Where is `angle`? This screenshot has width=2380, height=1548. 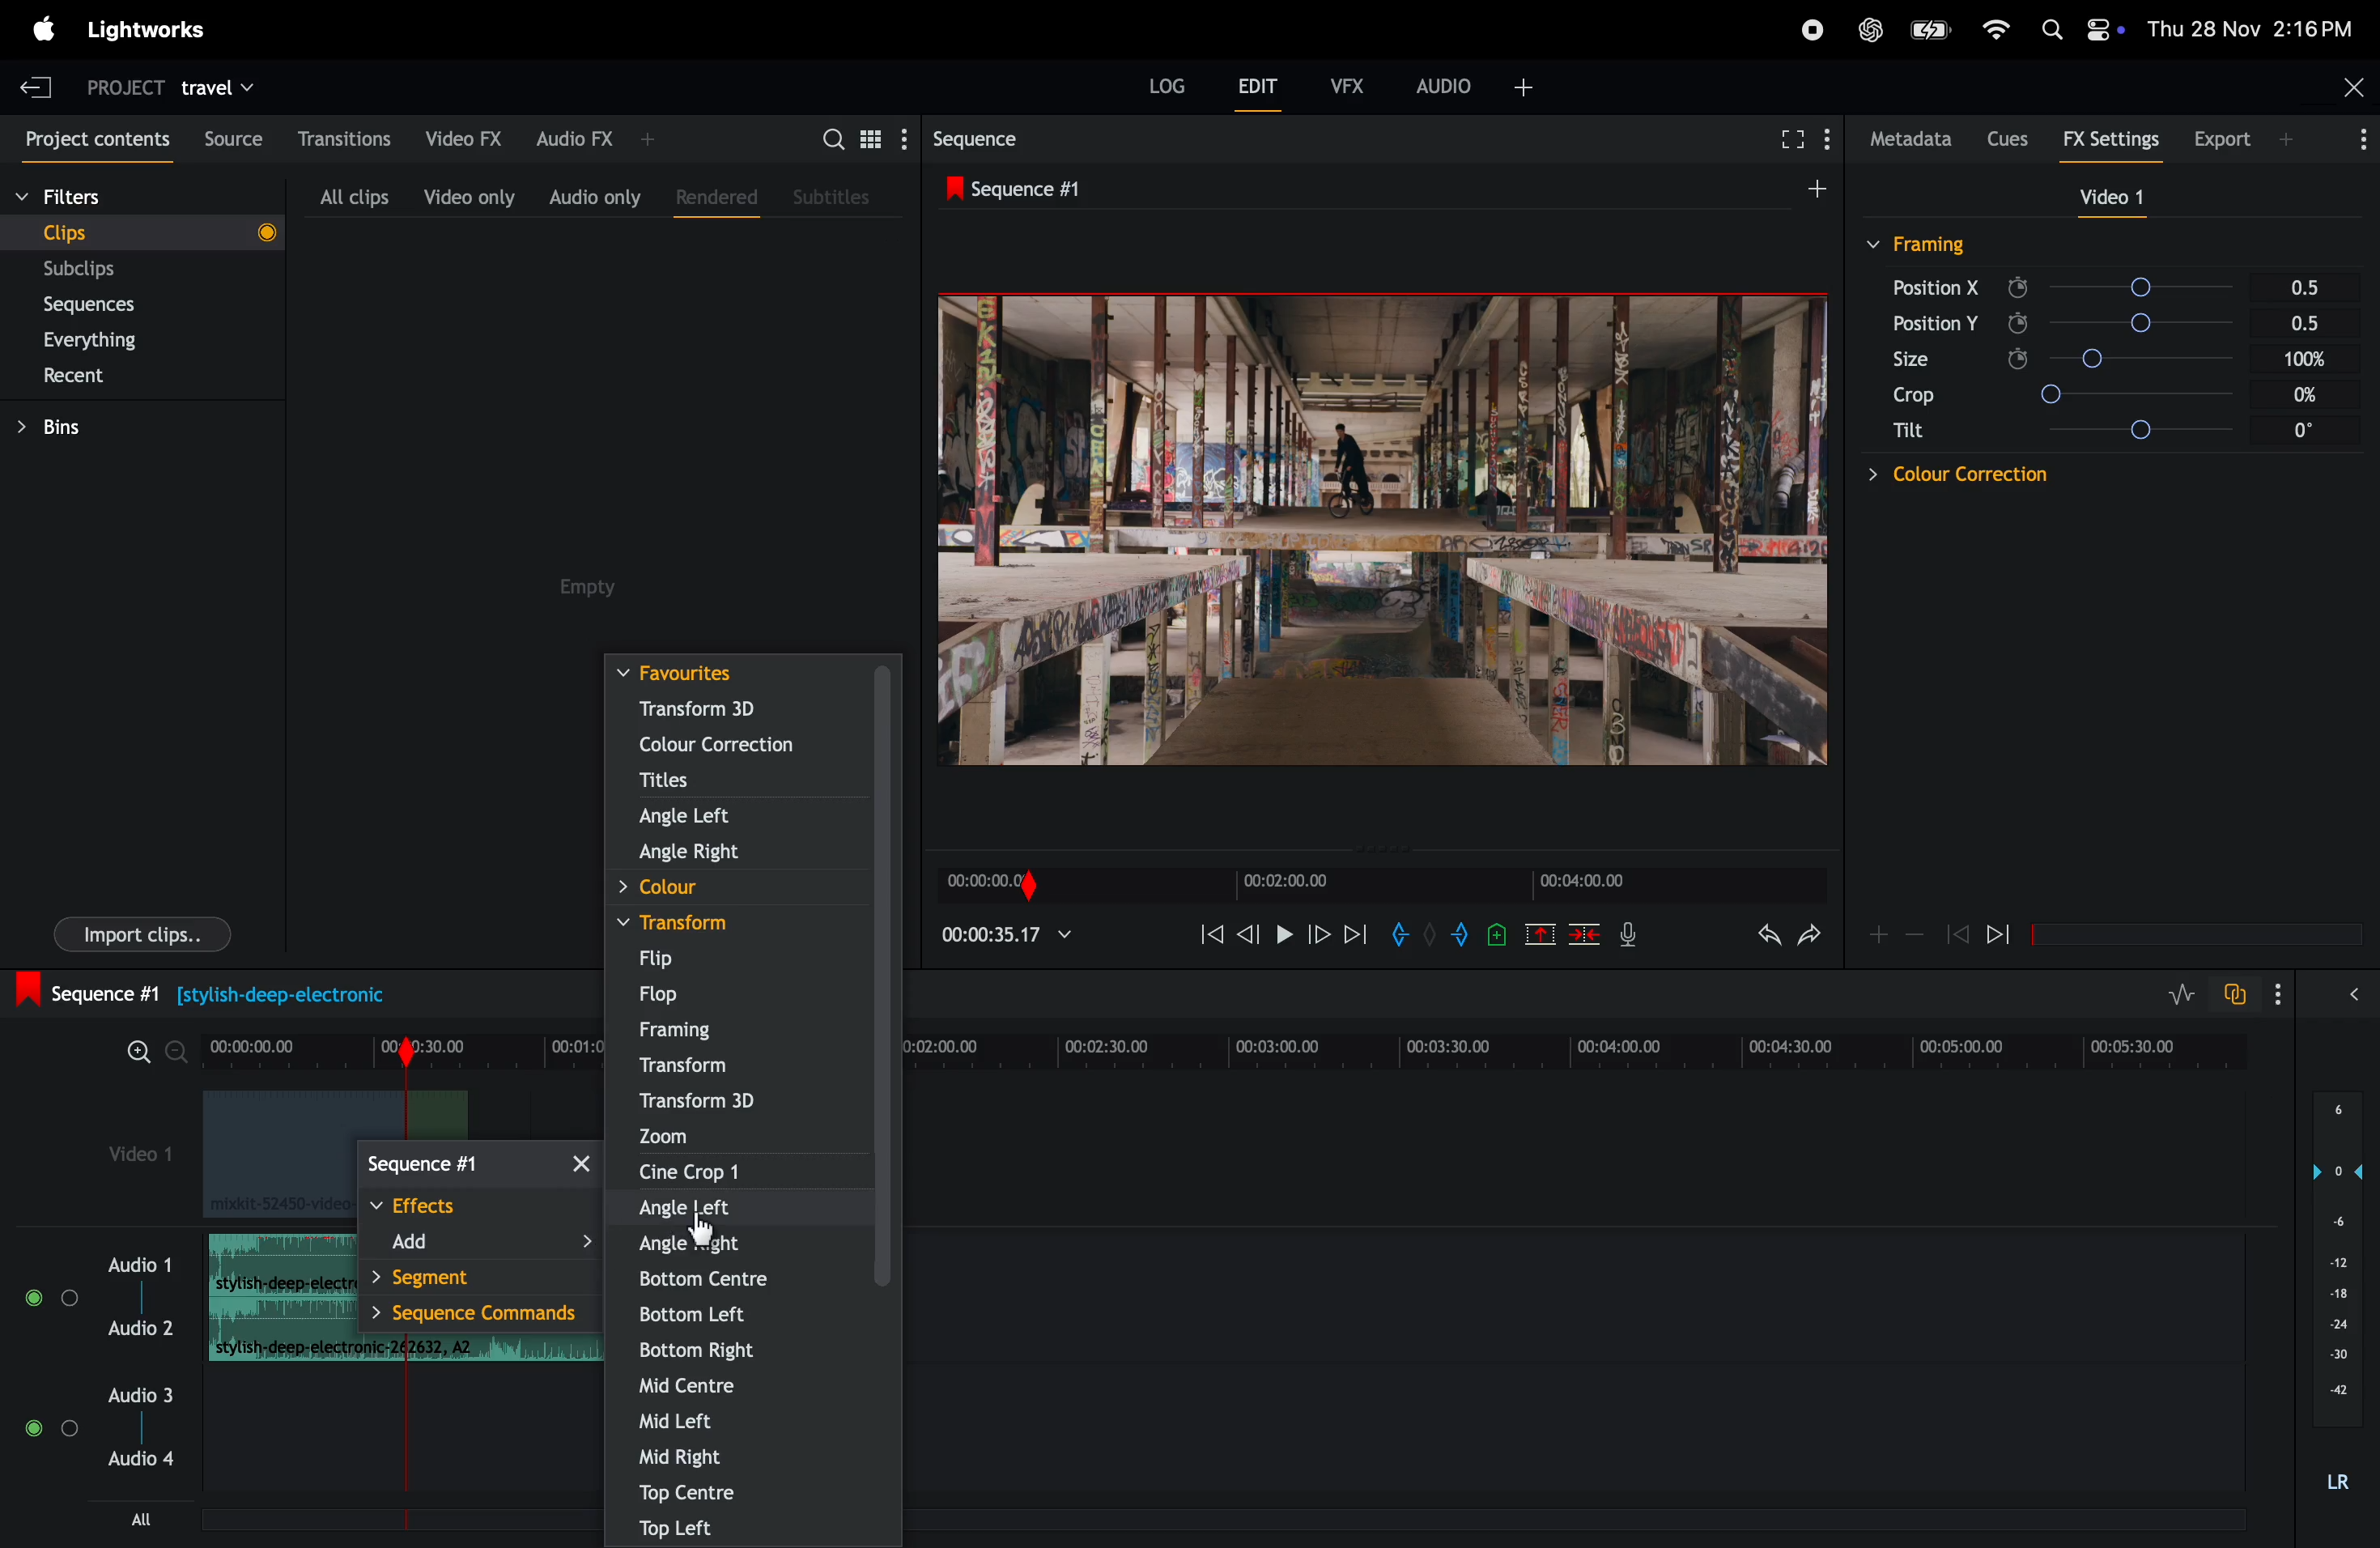
angle is located at coordinates (2175, 360).